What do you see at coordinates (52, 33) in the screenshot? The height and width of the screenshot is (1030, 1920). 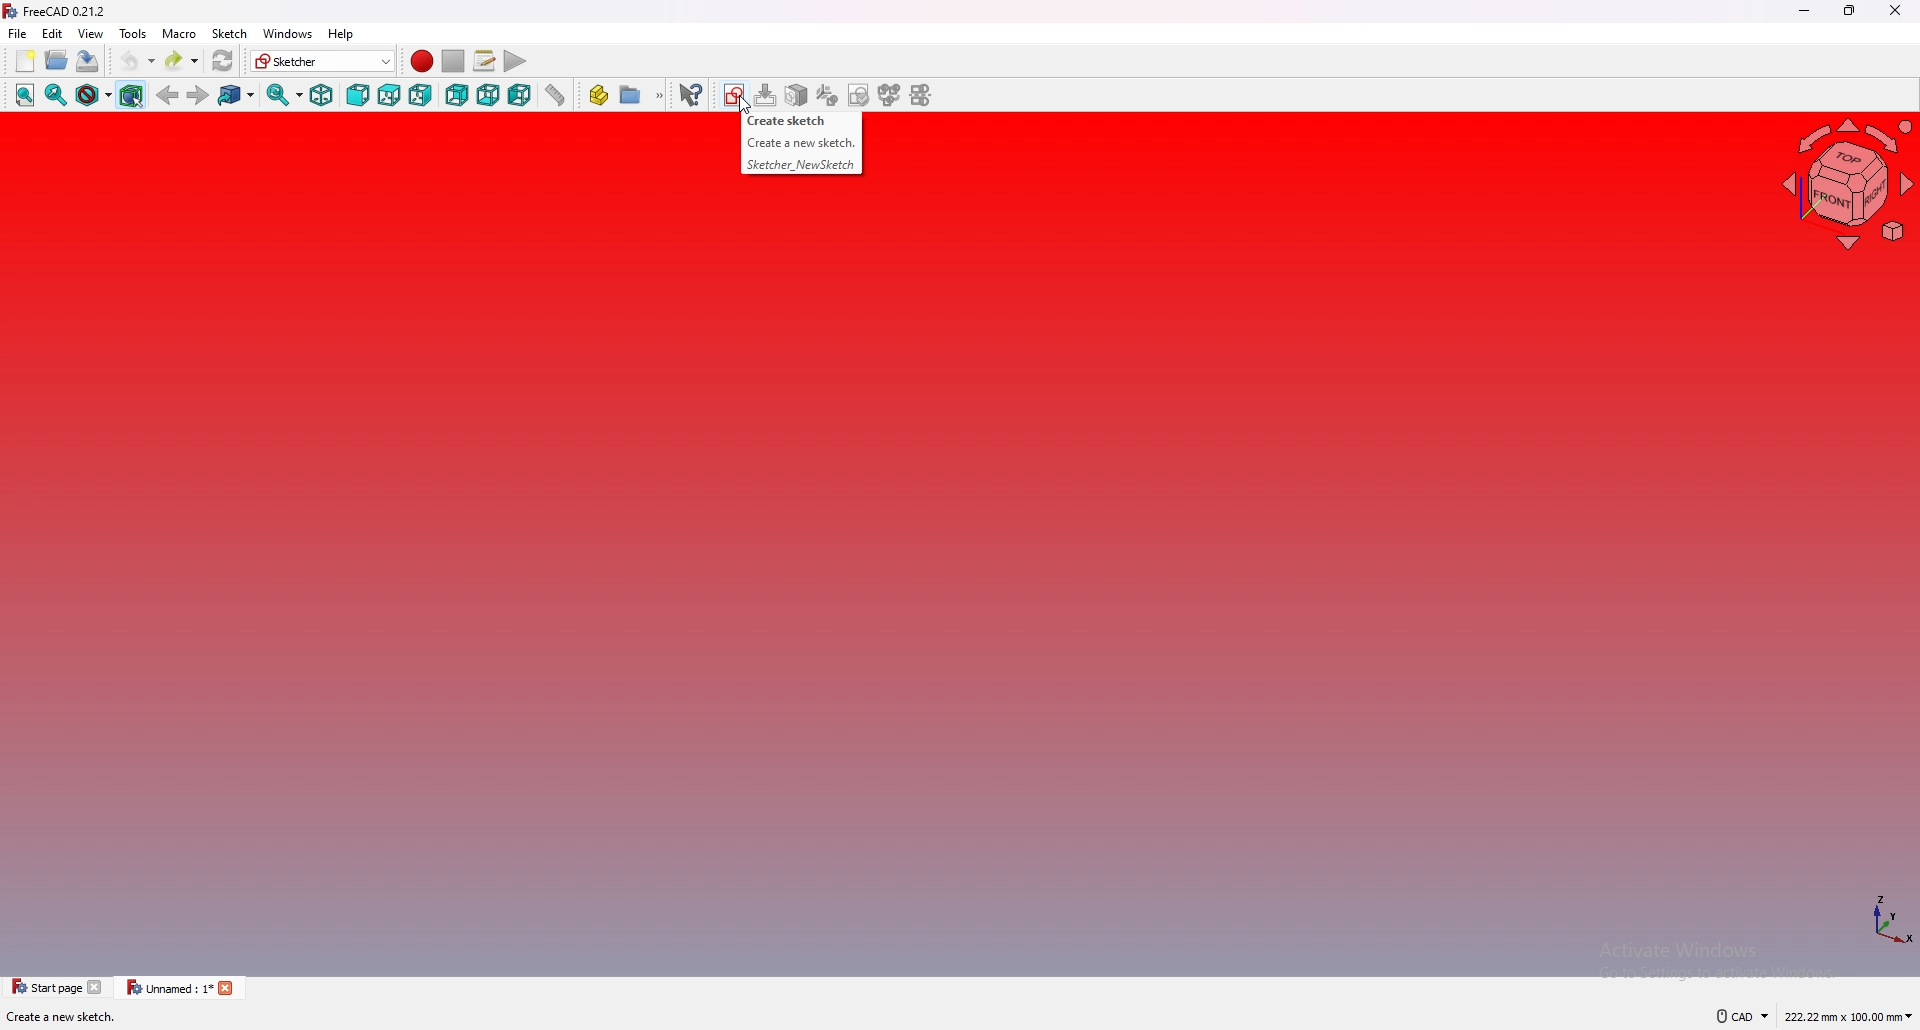 I see `edit` at bounding box center [52, 33].